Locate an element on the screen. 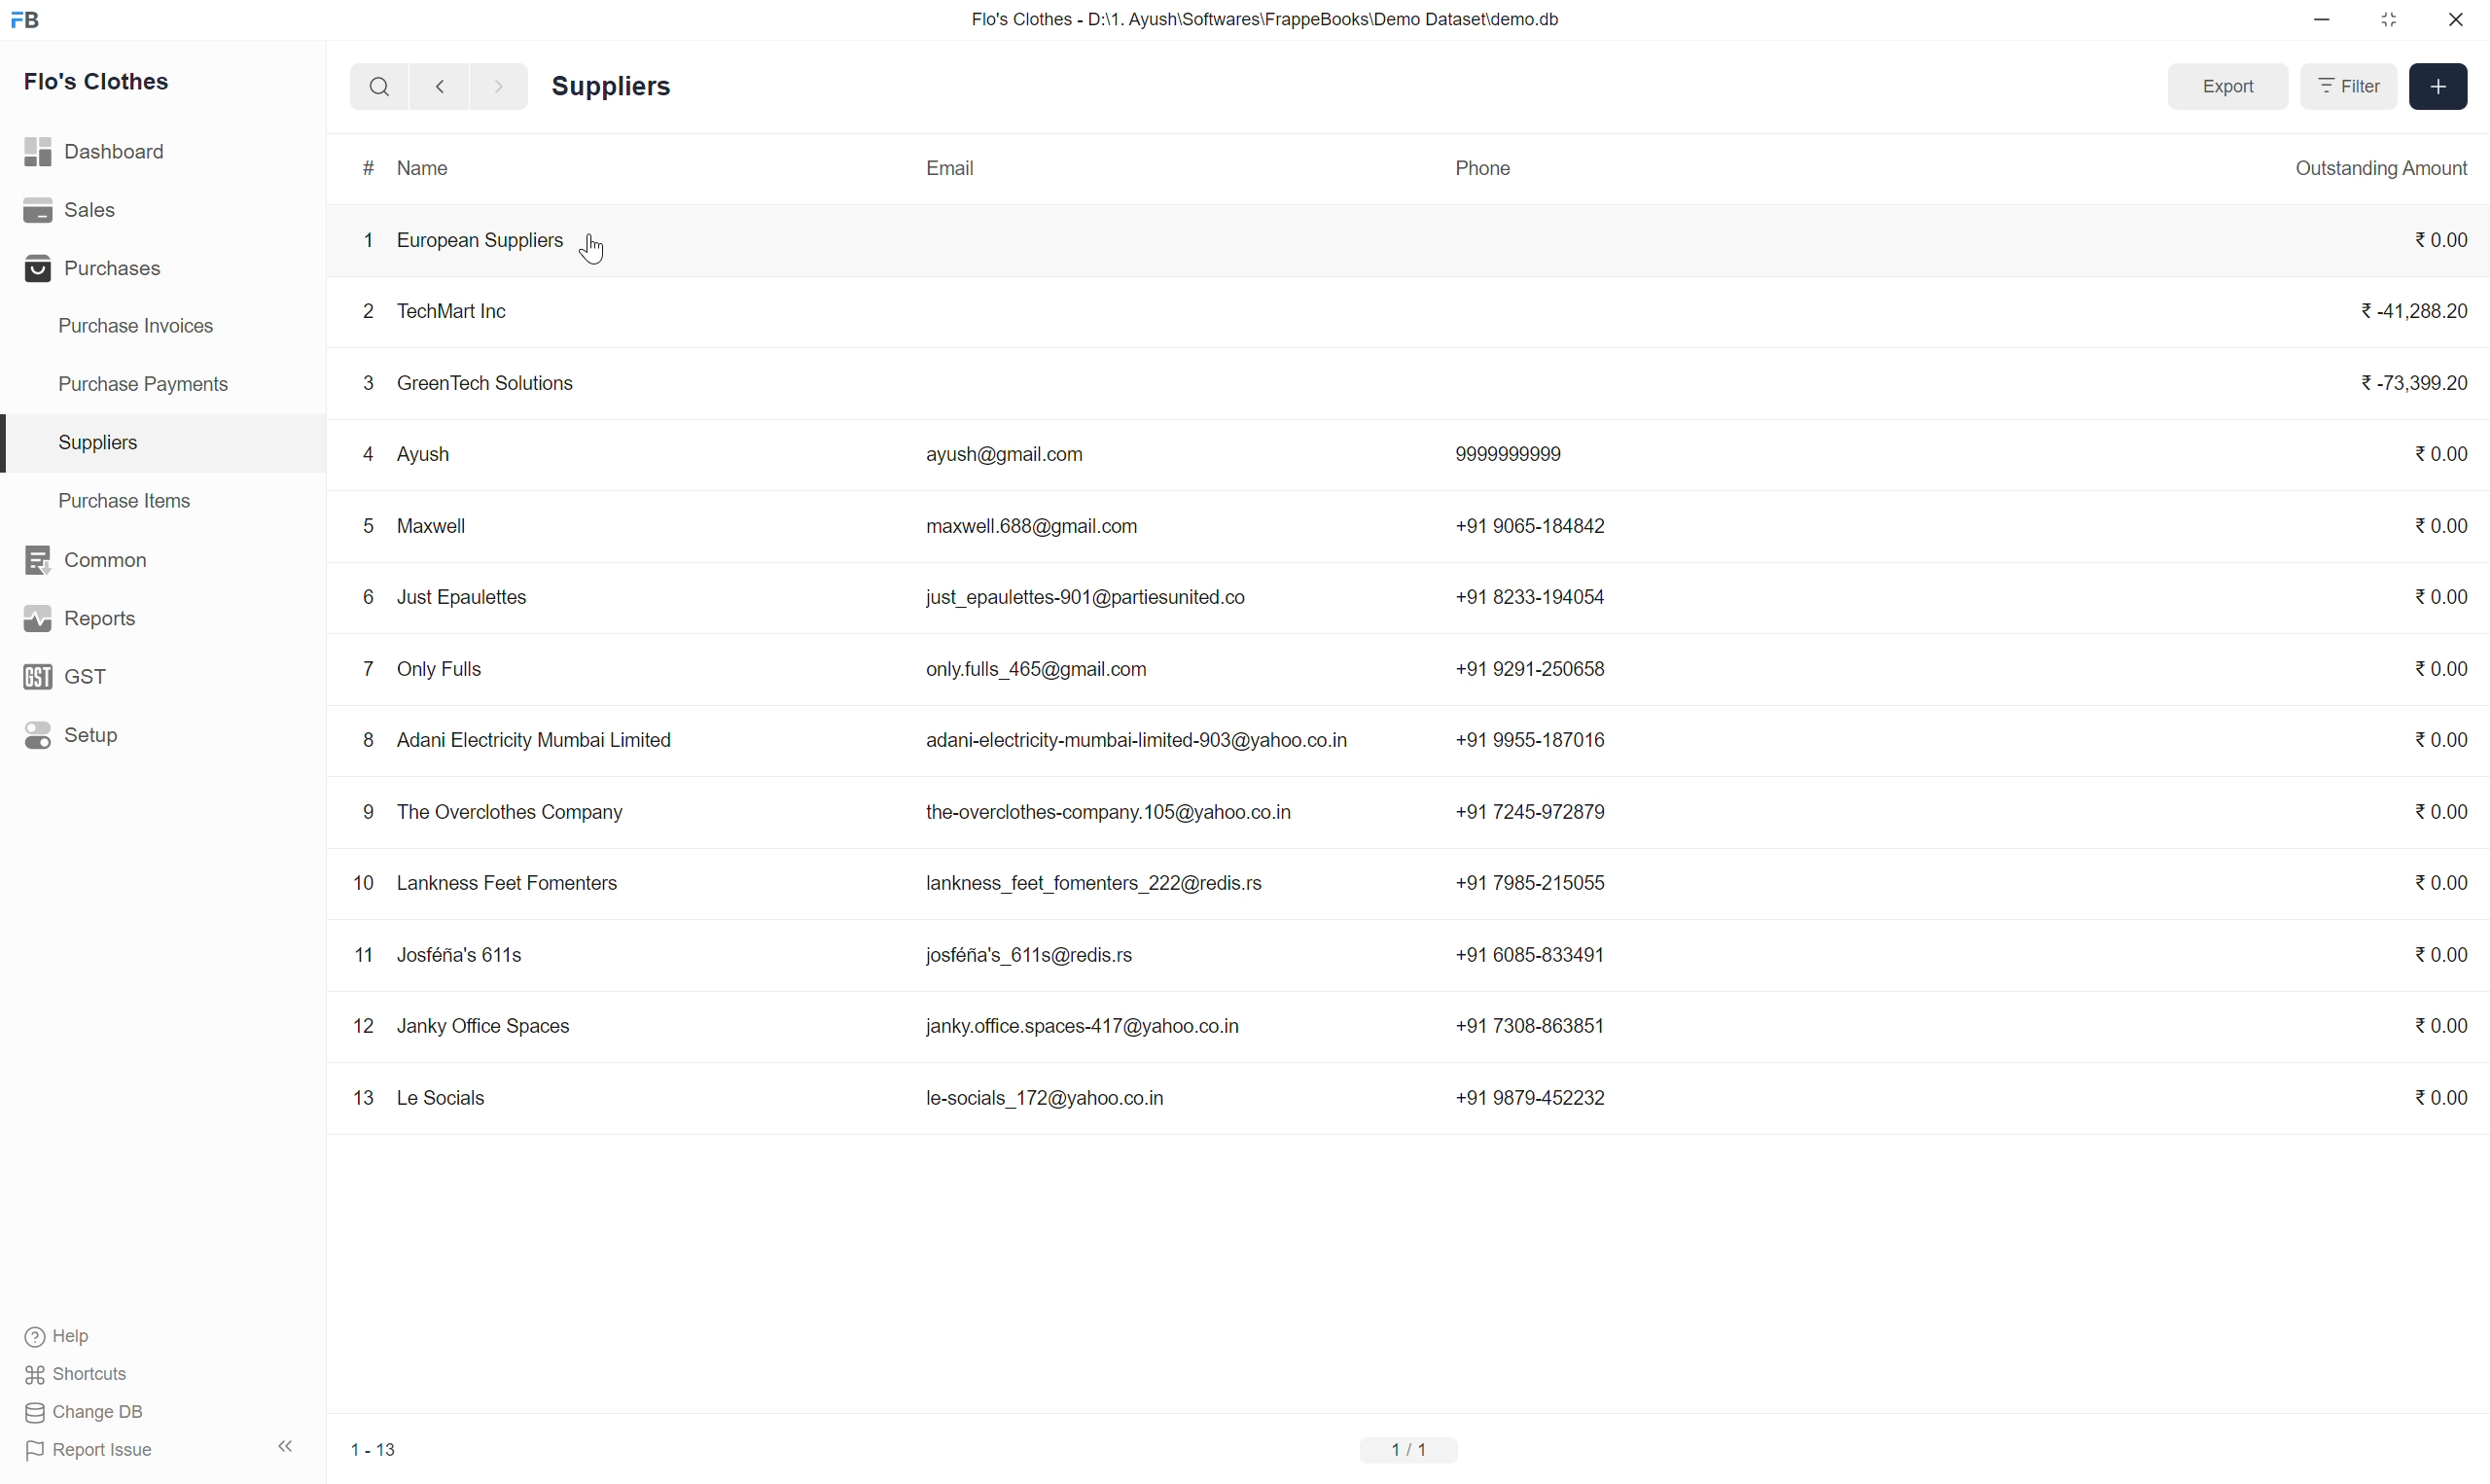 The height and width of the screenshot is (1484, 2490). 73,399.20 is located at coordinates (2397, 453).